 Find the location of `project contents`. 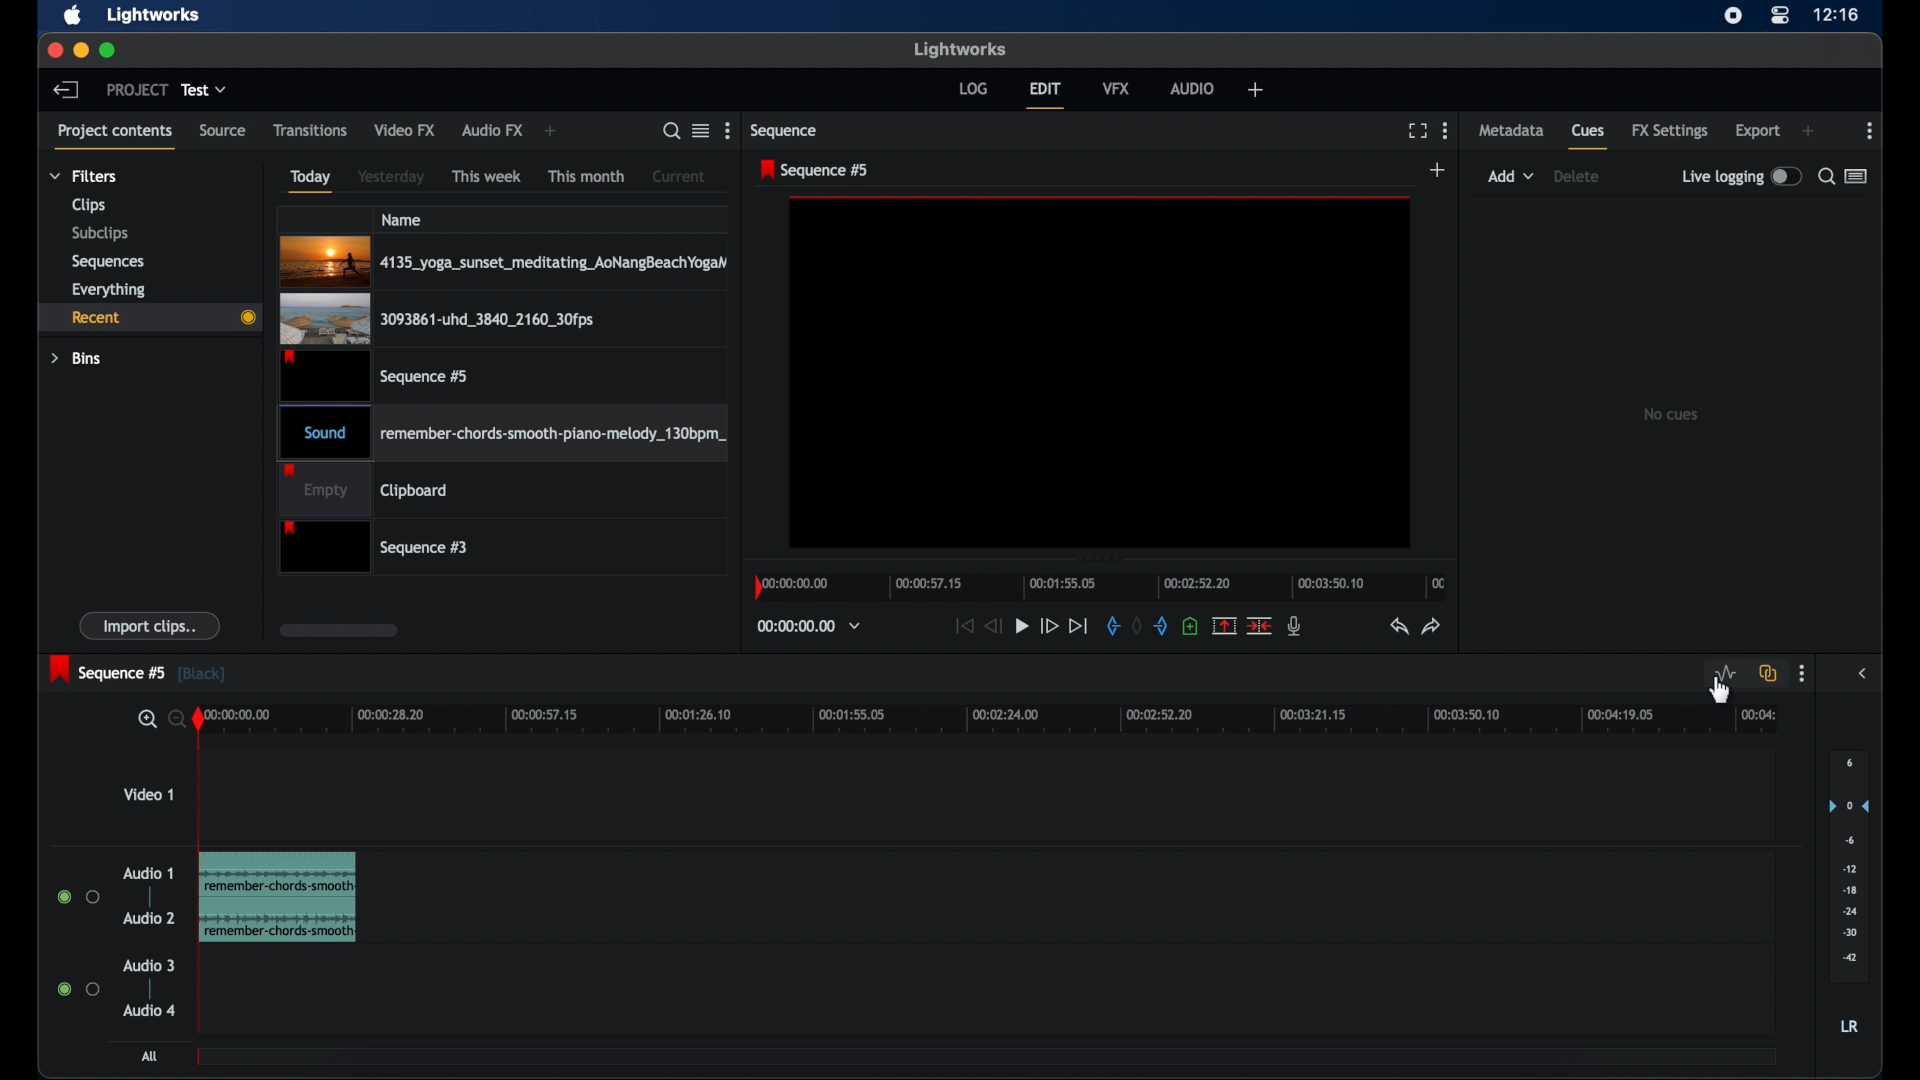

project contents is located at coordinates (118, 137).